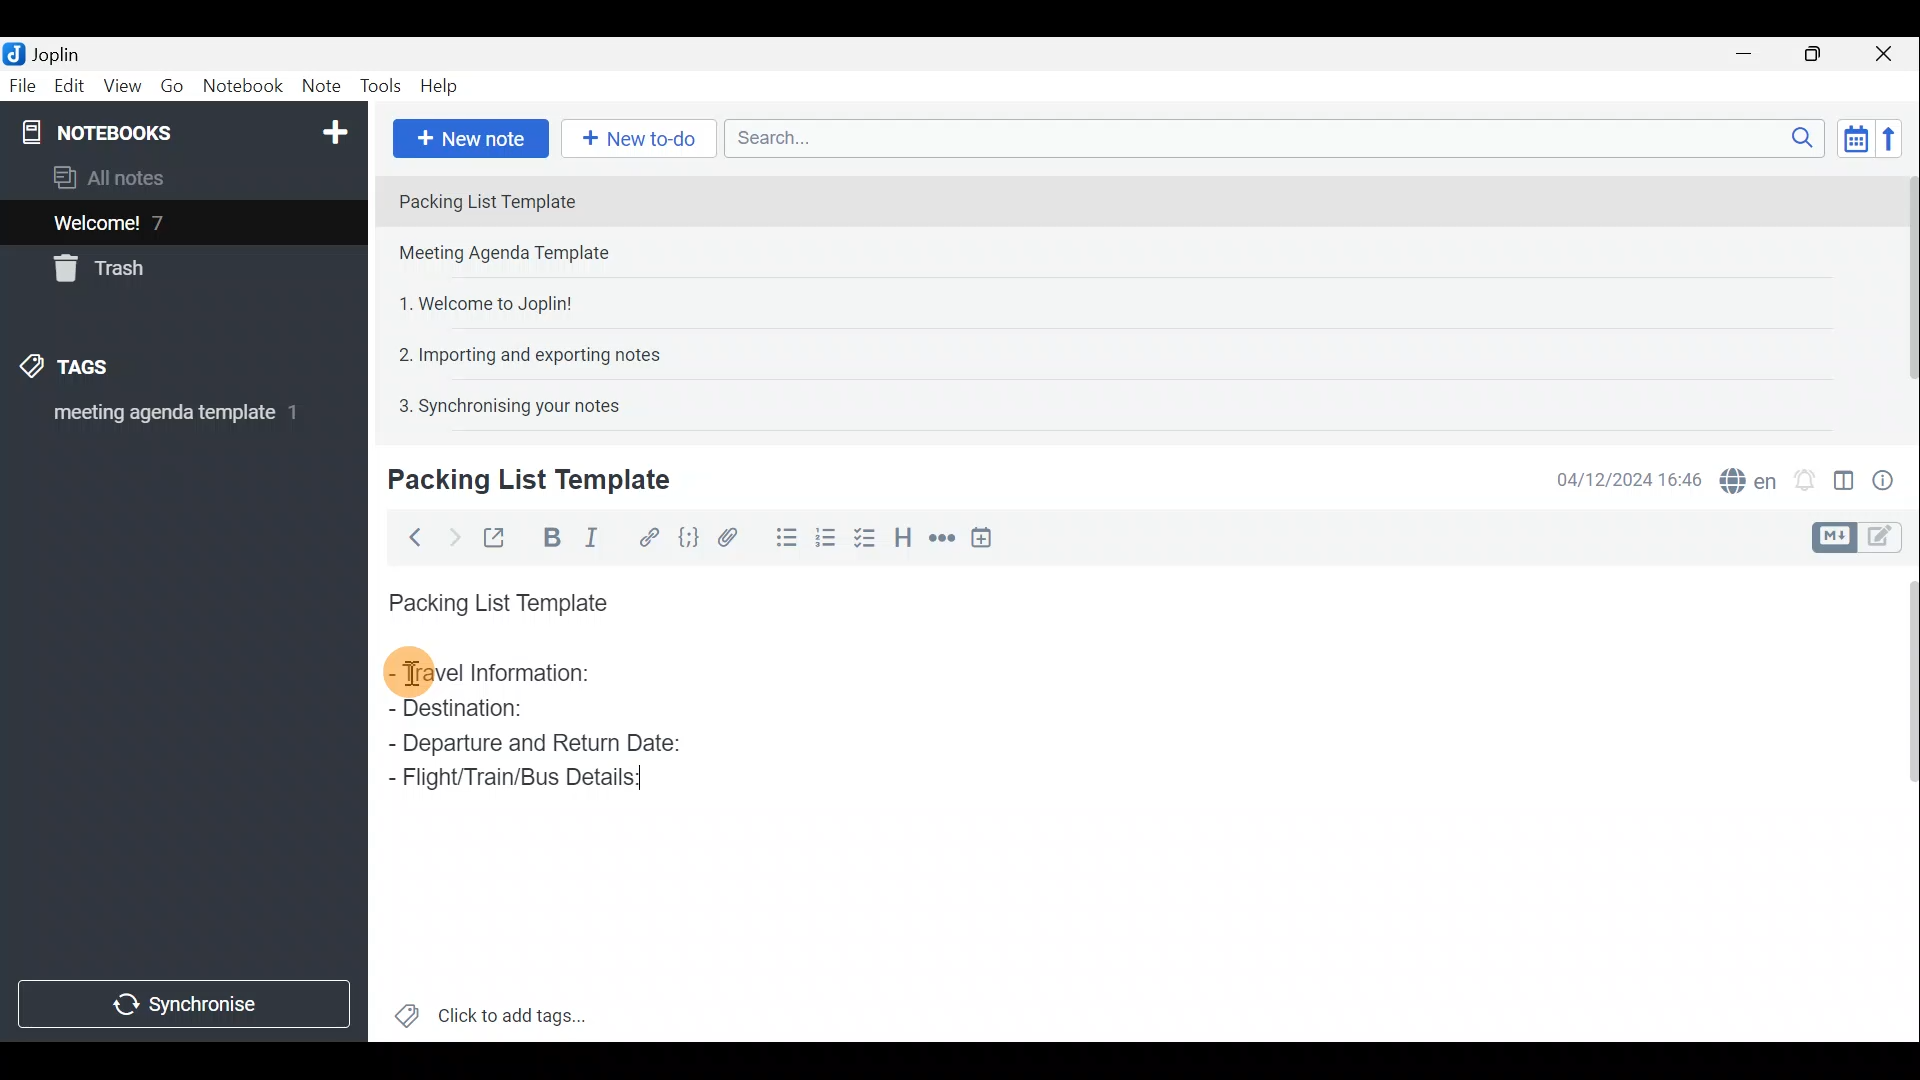 The height and width of the screenshot is (1080, 1920). Describe the element at coordinates (871, 543) in the screenshot. I see `Checkbox` at that location.